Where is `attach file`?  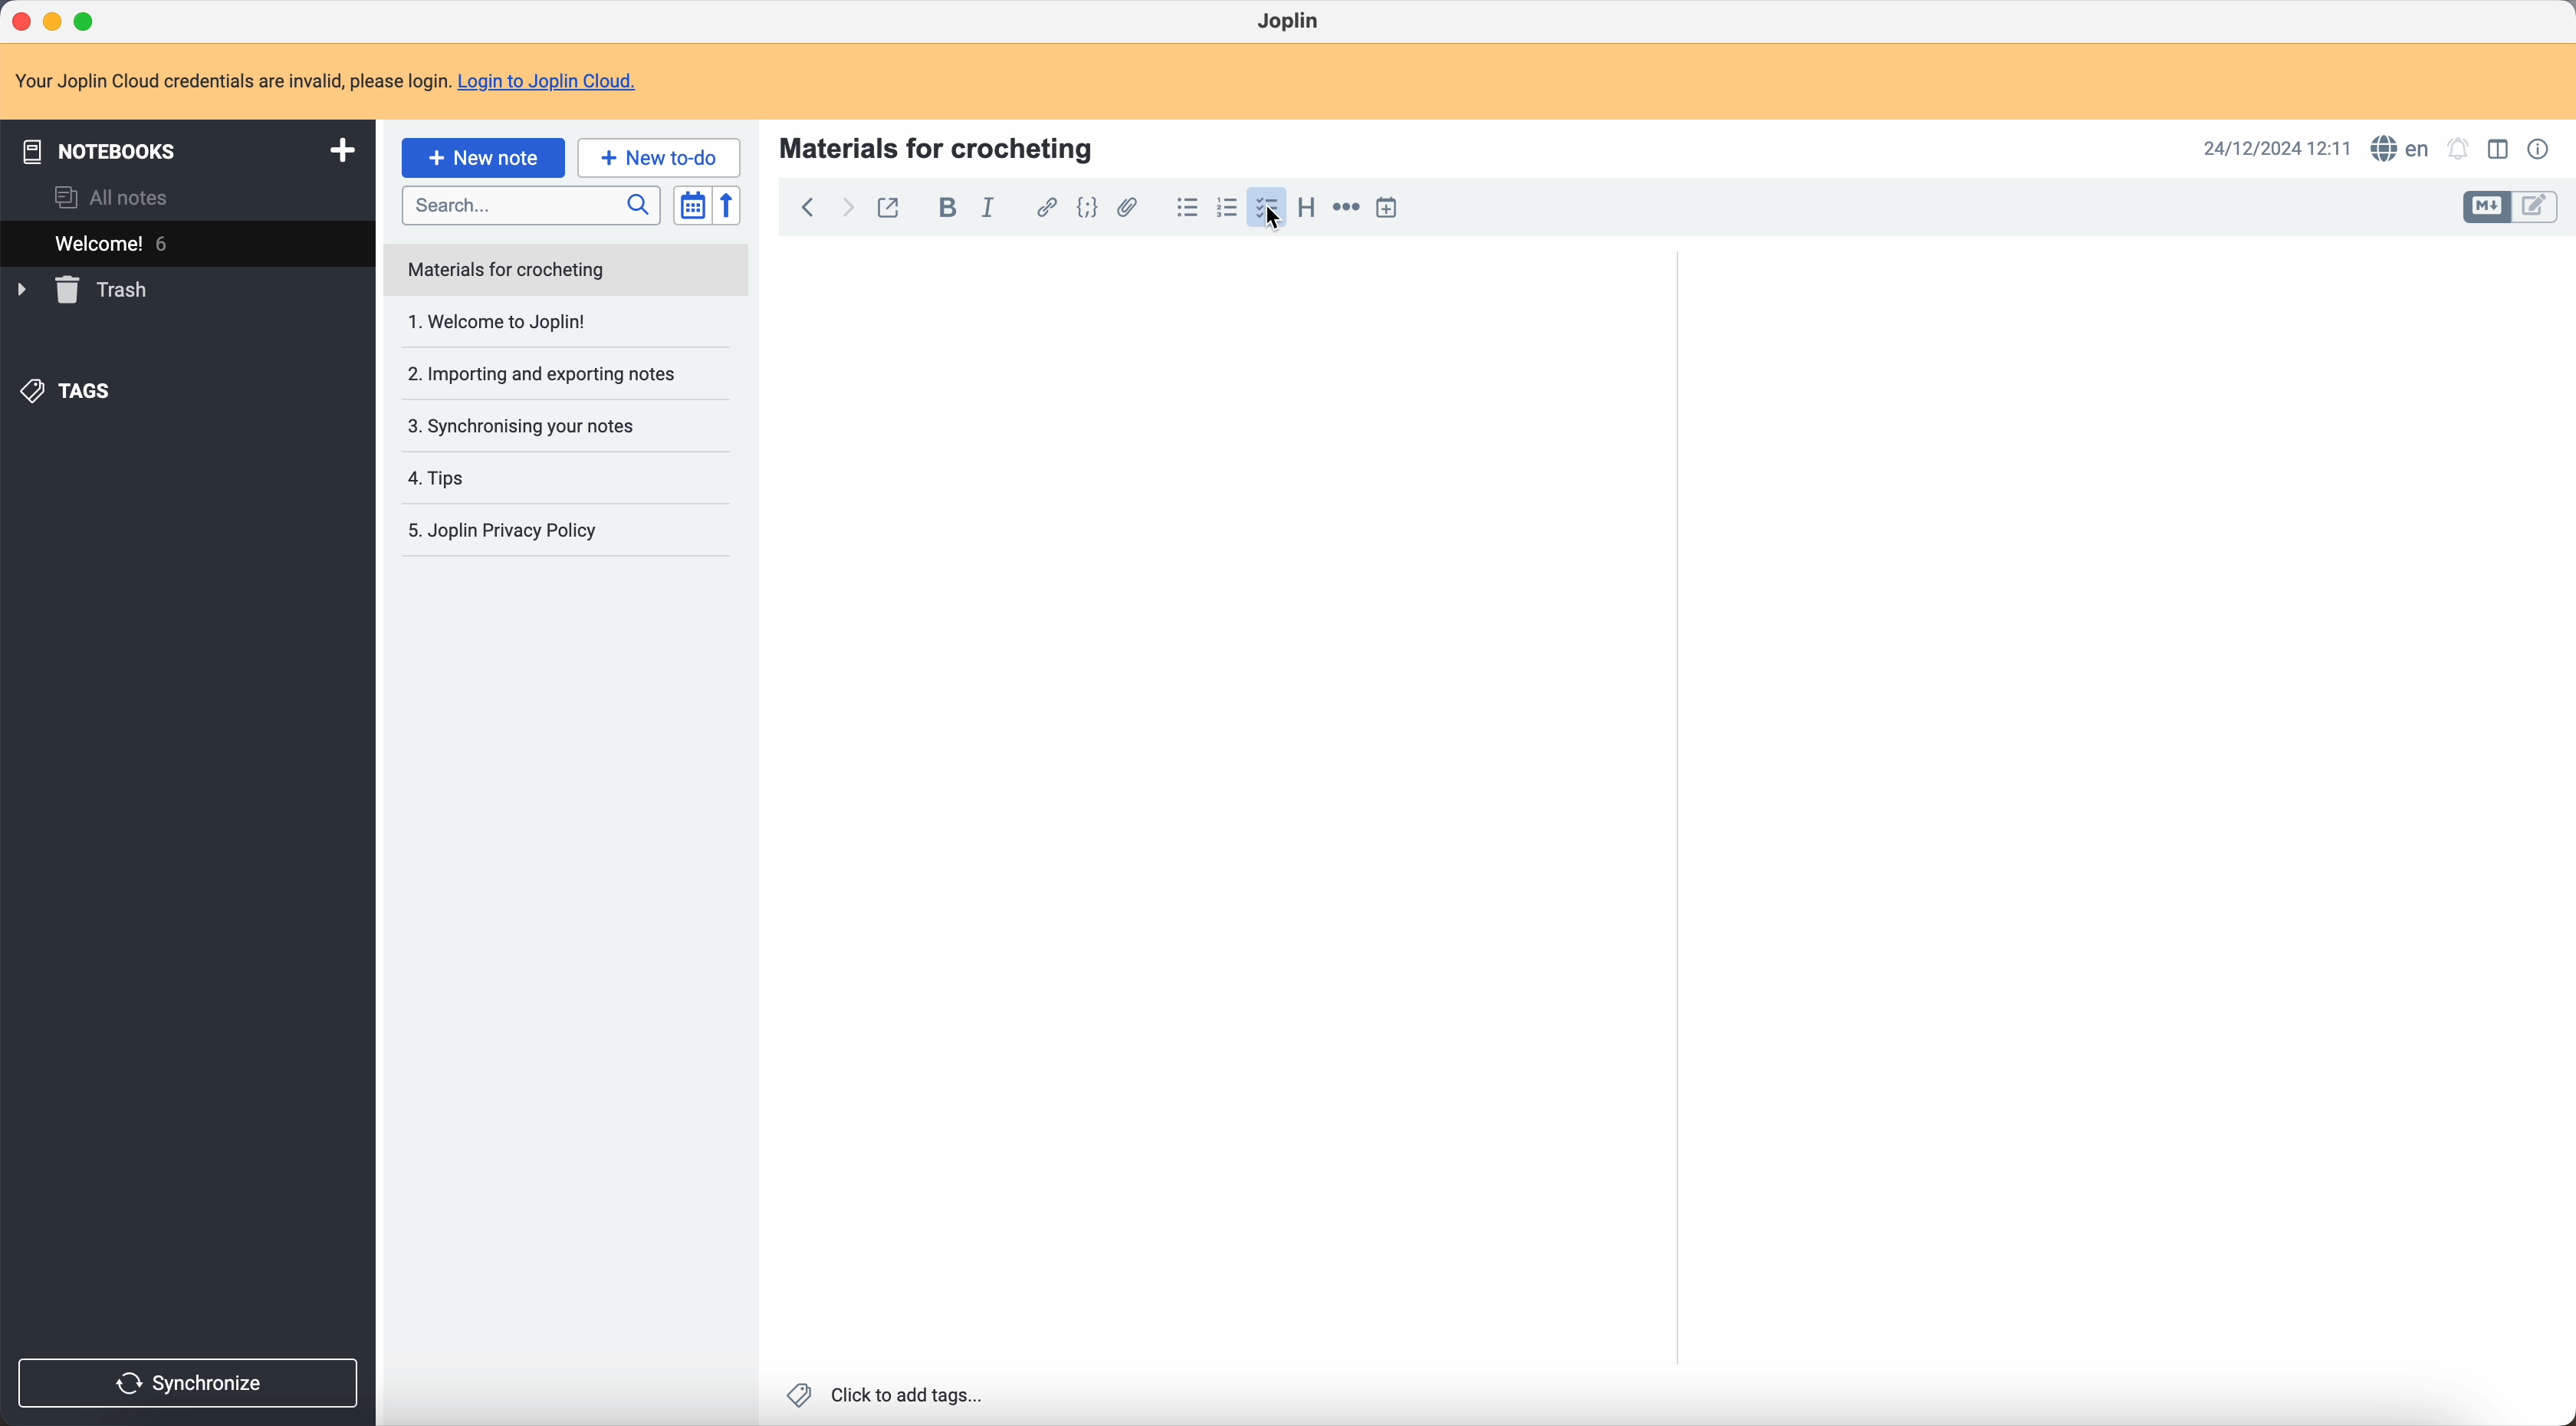
attach file is located at coordinates (1132, 208).